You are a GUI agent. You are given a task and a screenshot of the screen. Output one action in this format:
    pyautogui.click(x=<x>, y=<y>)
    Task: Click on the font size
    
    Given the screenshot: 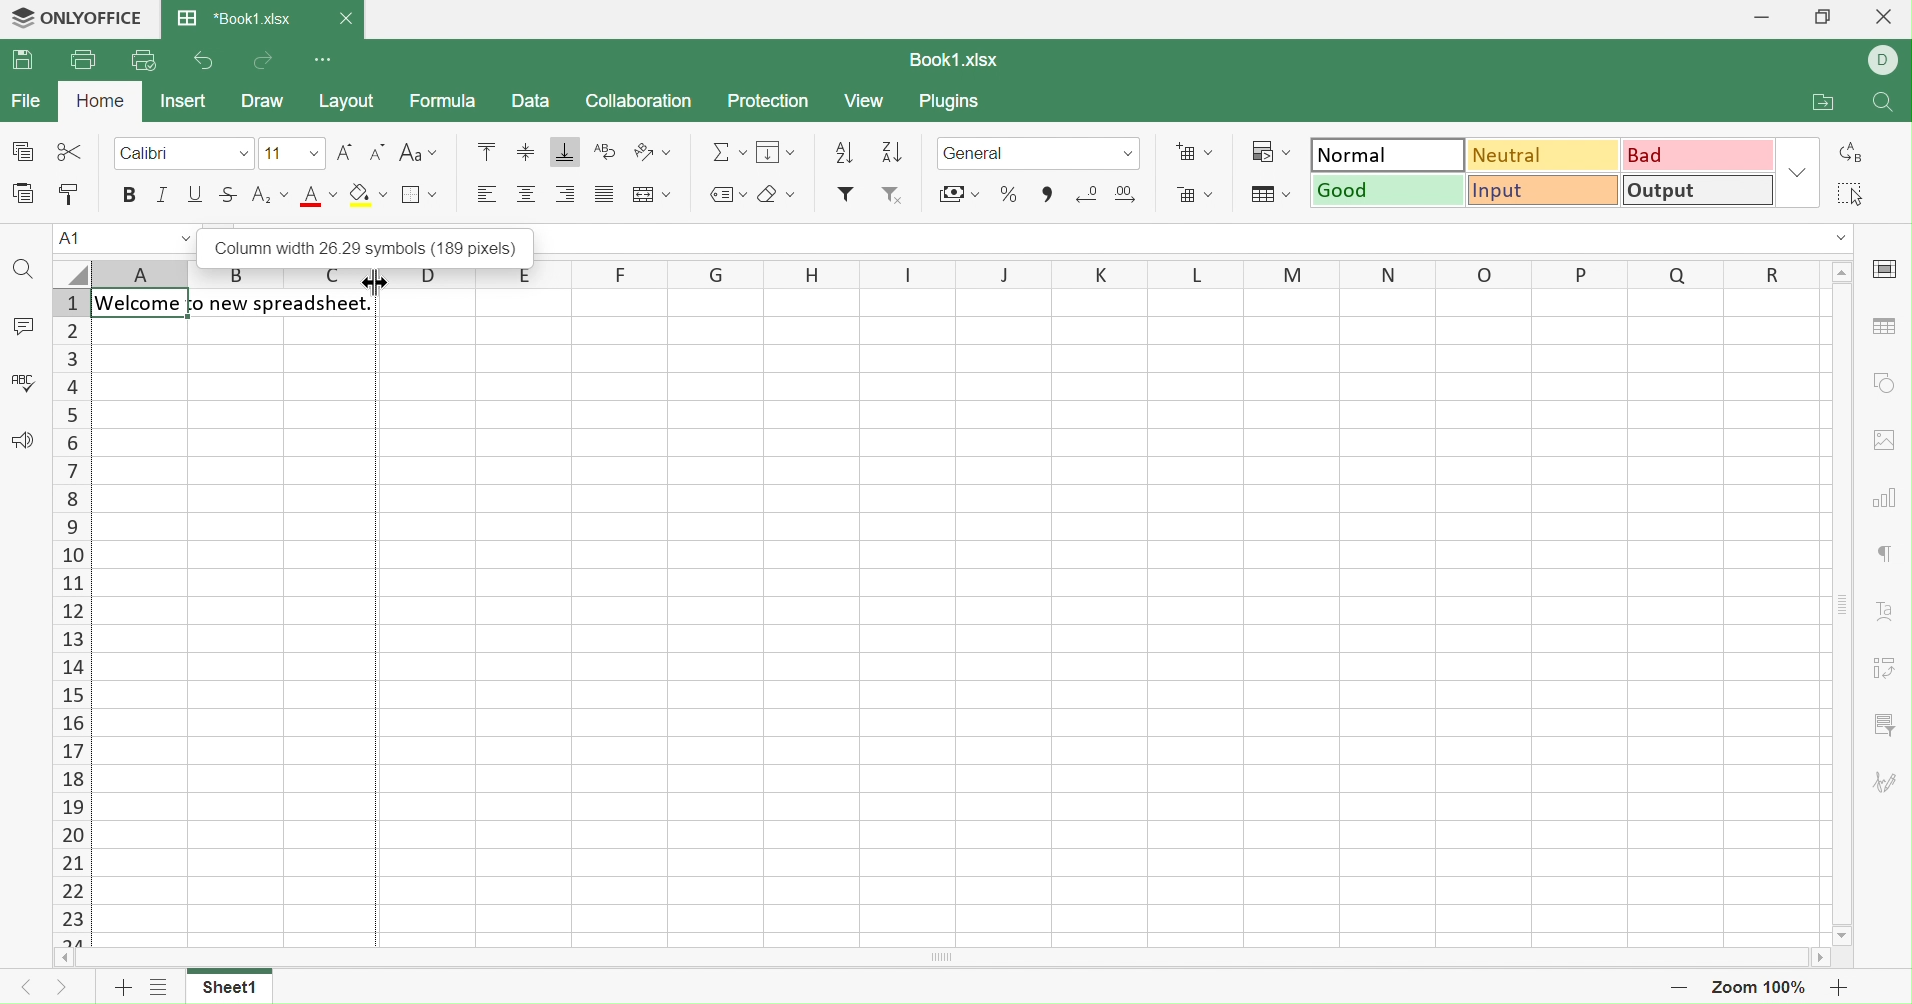 What is the action you would take?
    pyautogui.click(x=291, y=152)
    